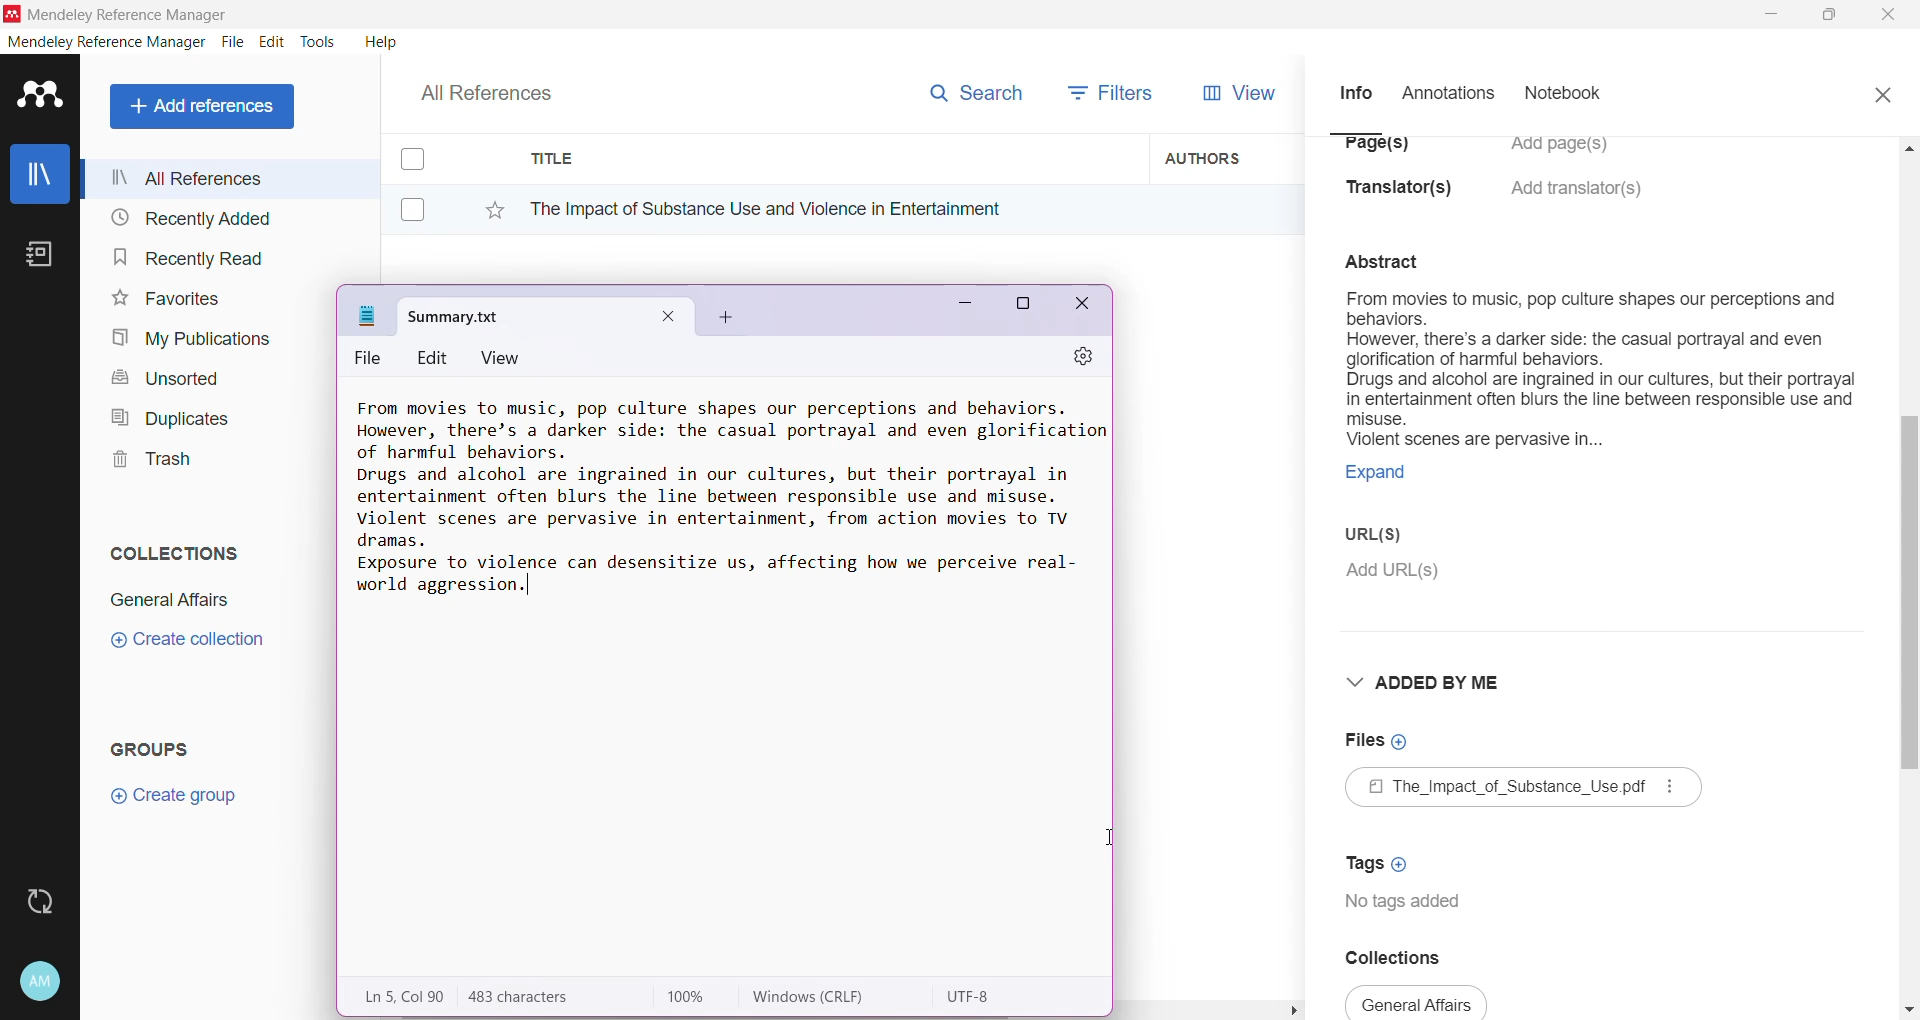  I want to click on Reference Title, so click(829, 208).